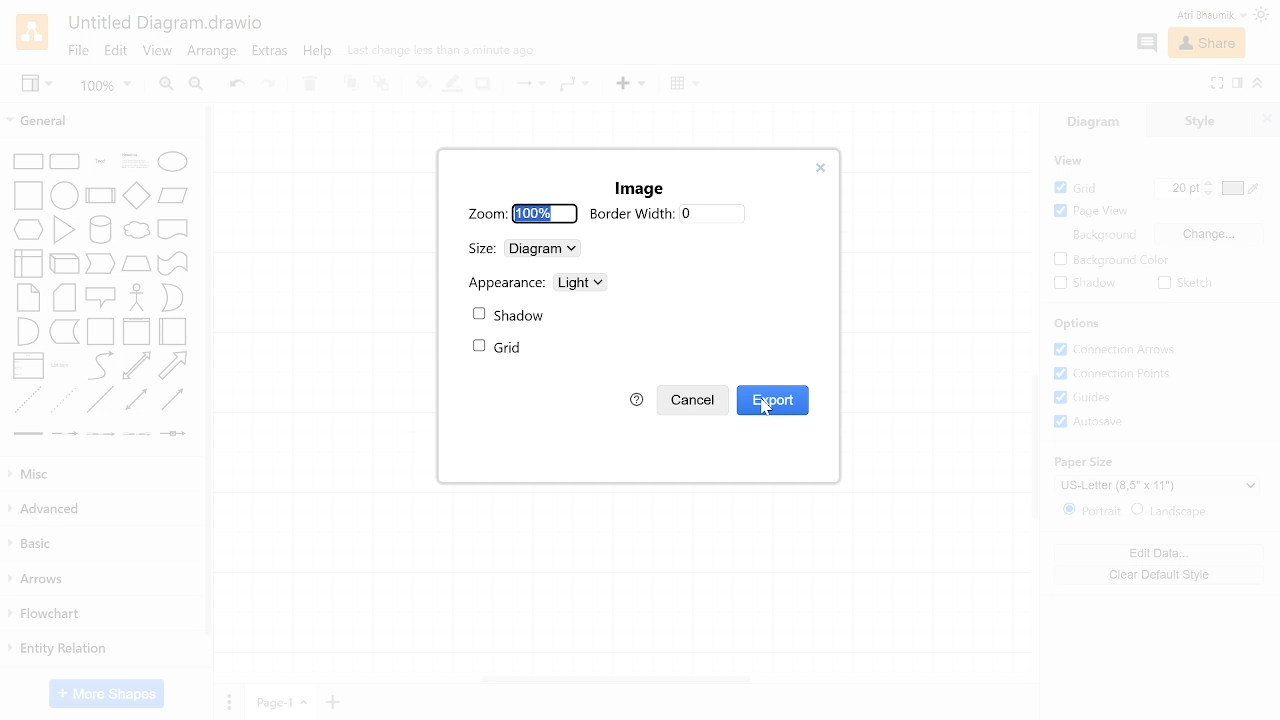  Describe the element at coordinates (1159, 574) in the screenshot. I see `Clear default style` at that location.